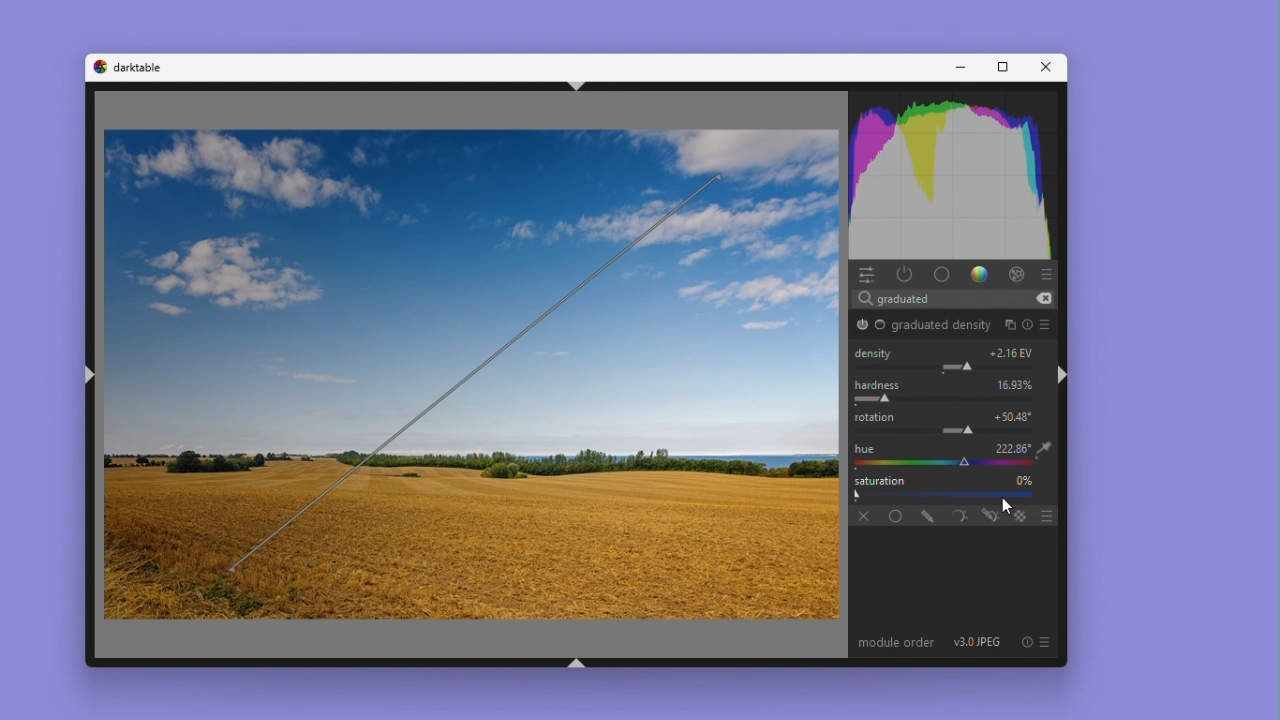 The image size is (1280, 720). I want to click on darktable logo, so click(98, 67).